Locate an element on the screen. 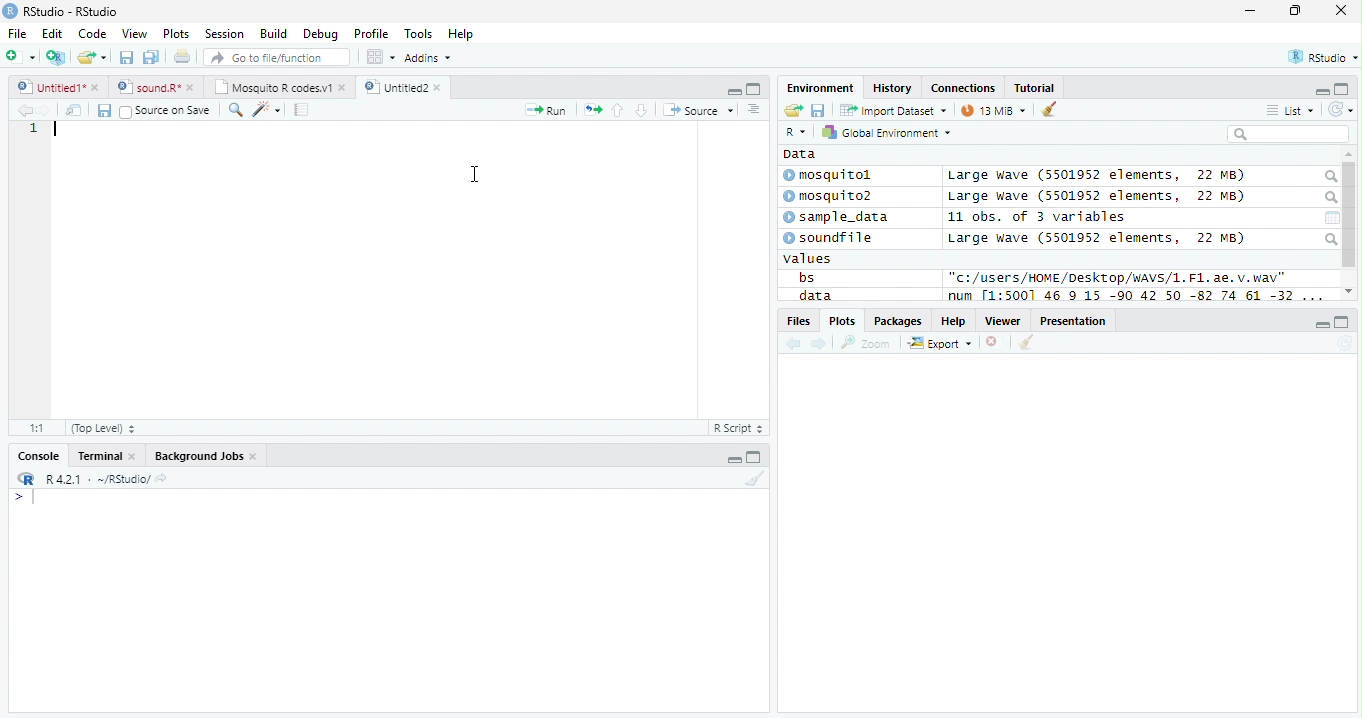 The height and width of the screenshot is (718, 1362). RStudio is located at coordinates (1321, 56).